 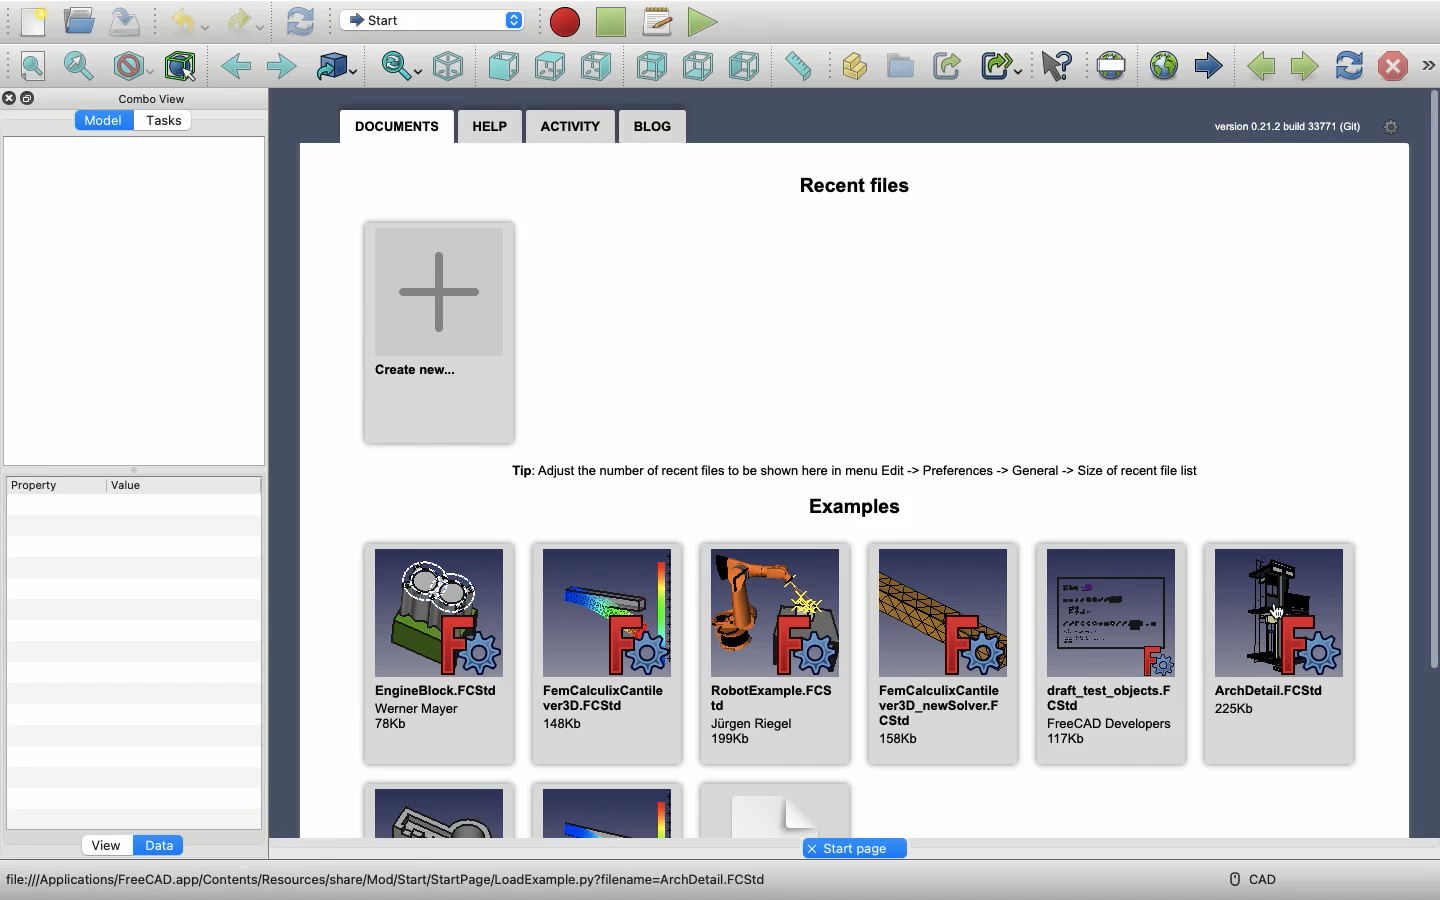 What do you see at coordinates (162, 121) in the screenshot?
I see `Tasks` at bounding box center [162, 121].